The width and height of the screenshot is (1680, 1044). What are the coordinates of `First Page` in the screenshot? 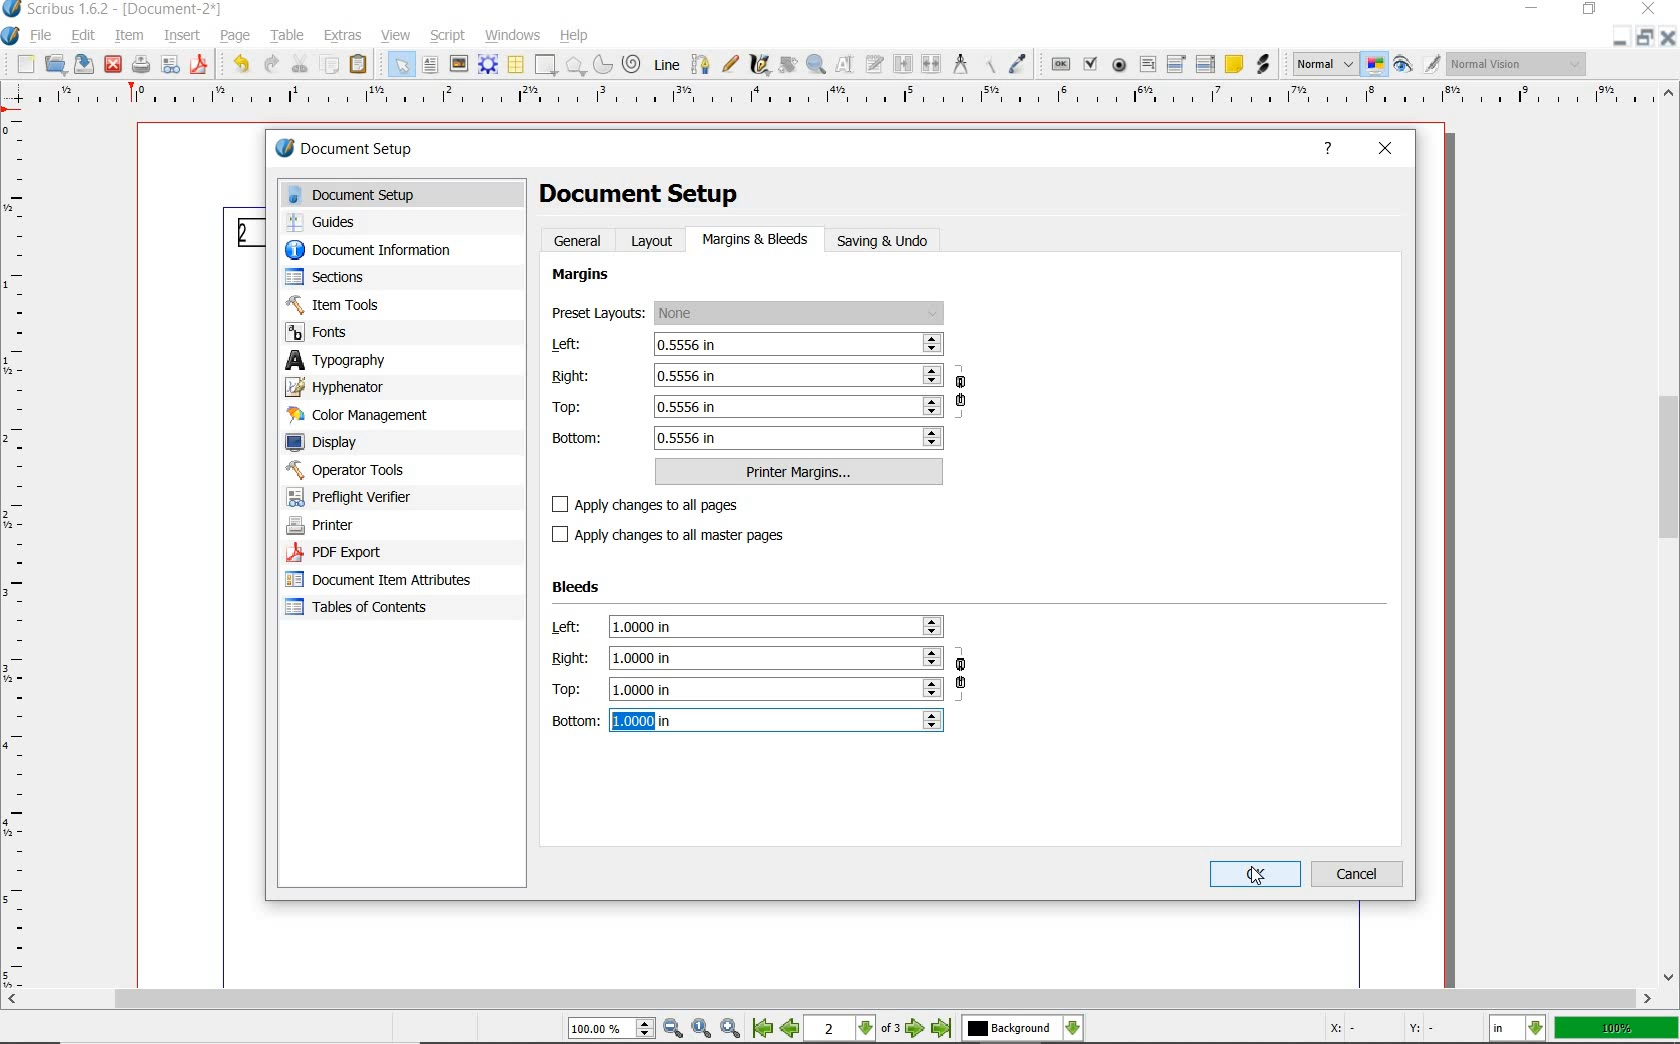 It's located at (762, 1030).